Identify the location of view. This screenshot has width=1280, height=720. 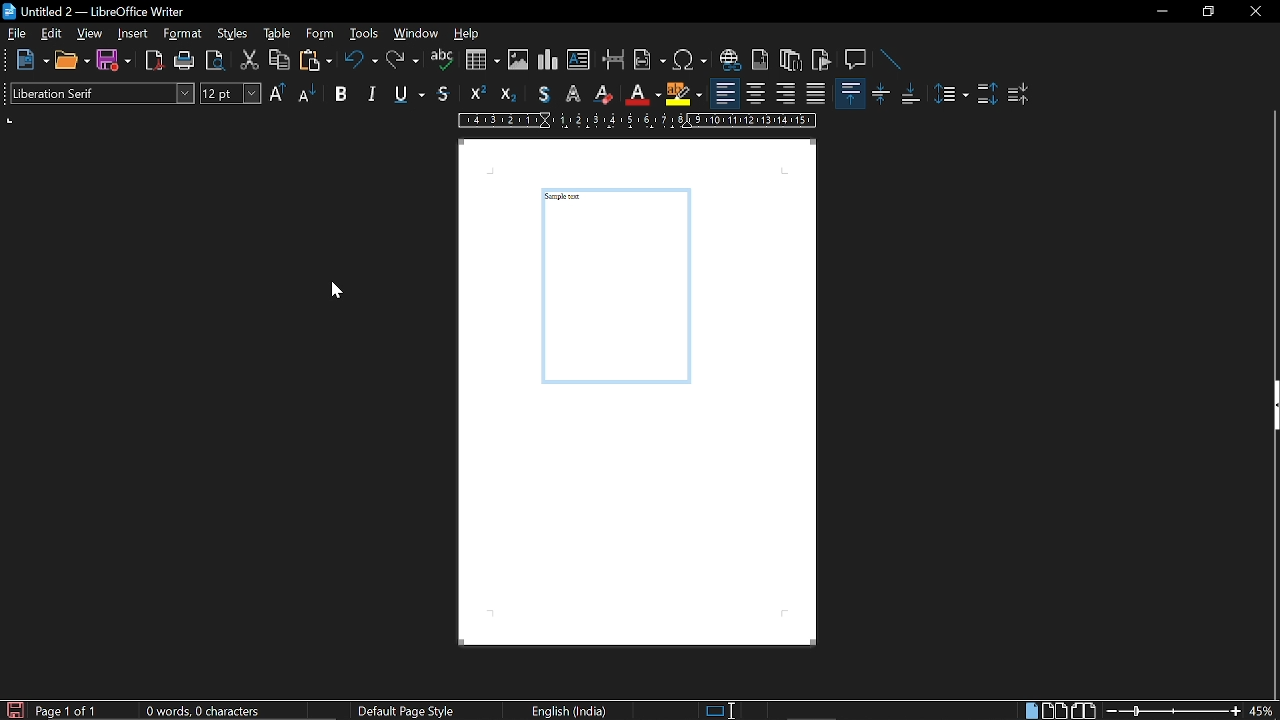
(90, 34).